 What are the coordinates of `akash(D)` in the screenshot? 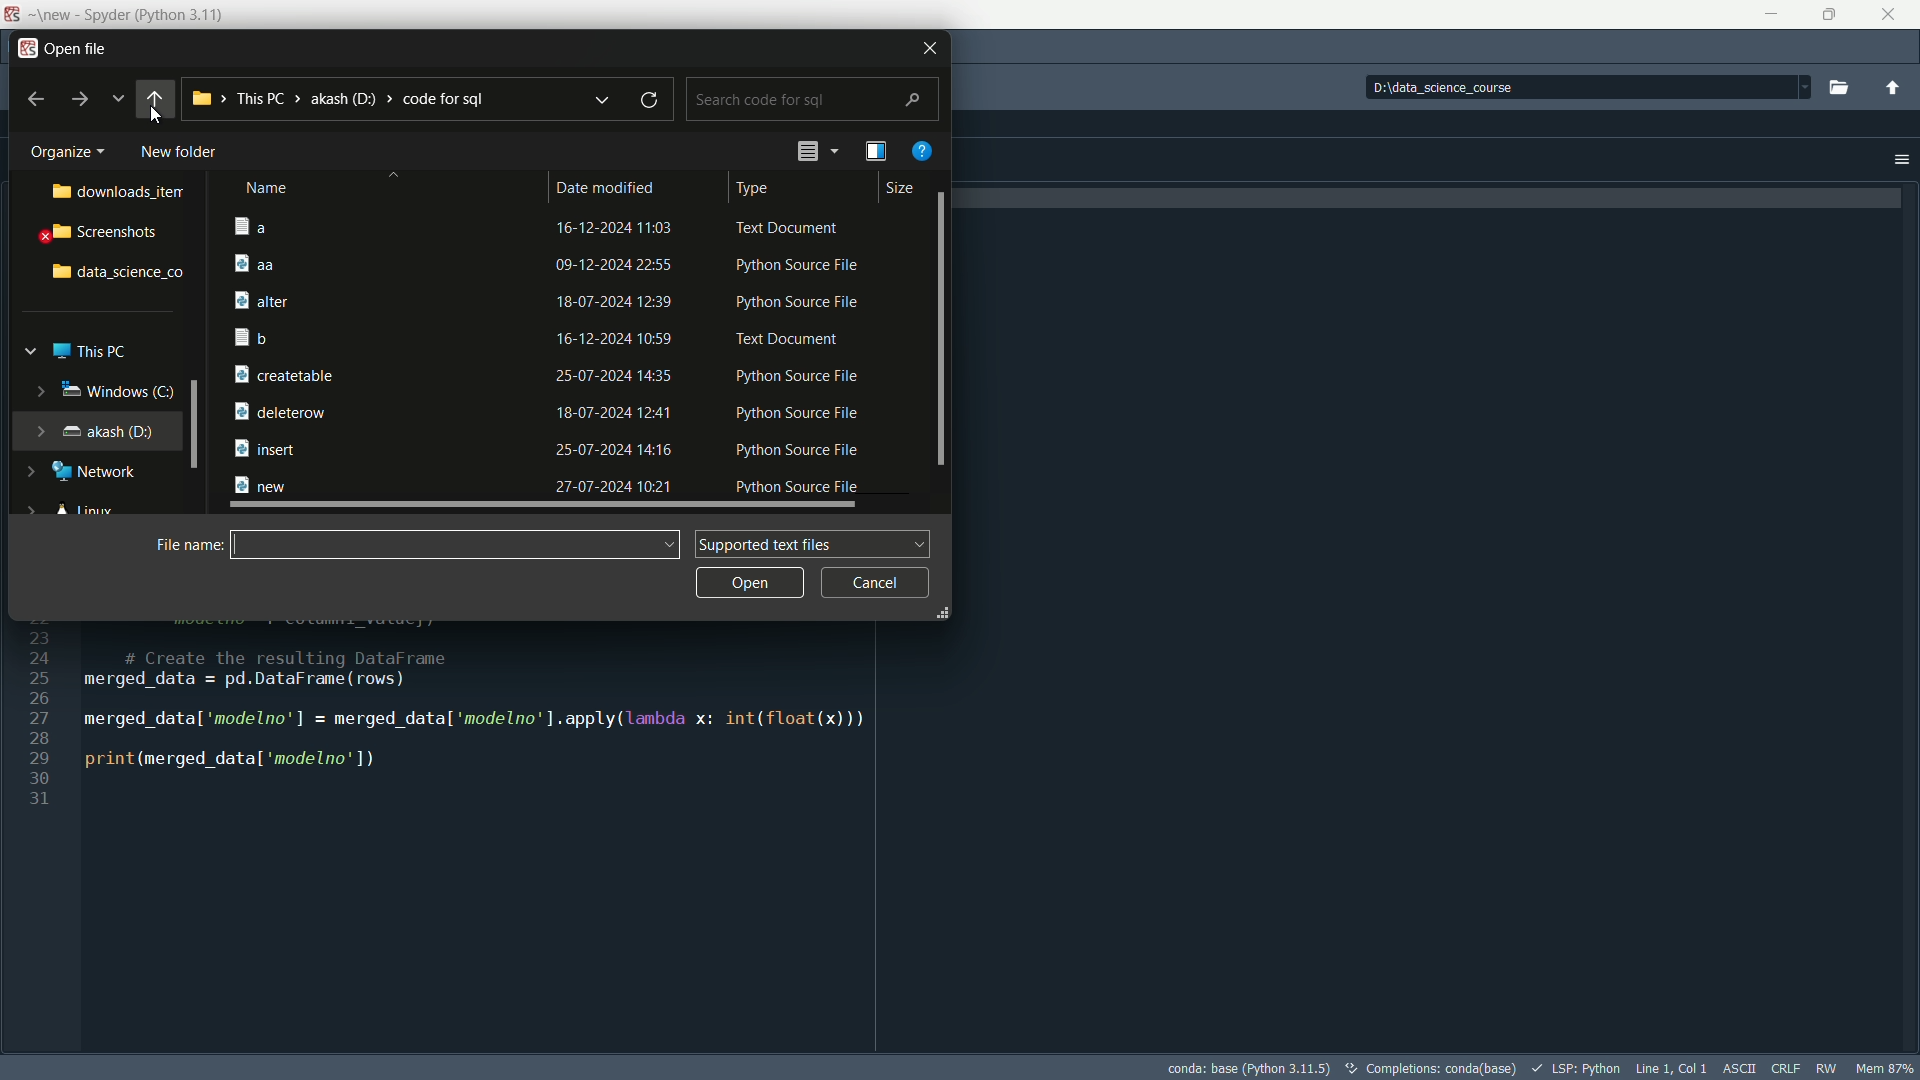 It's located at (115, 430).